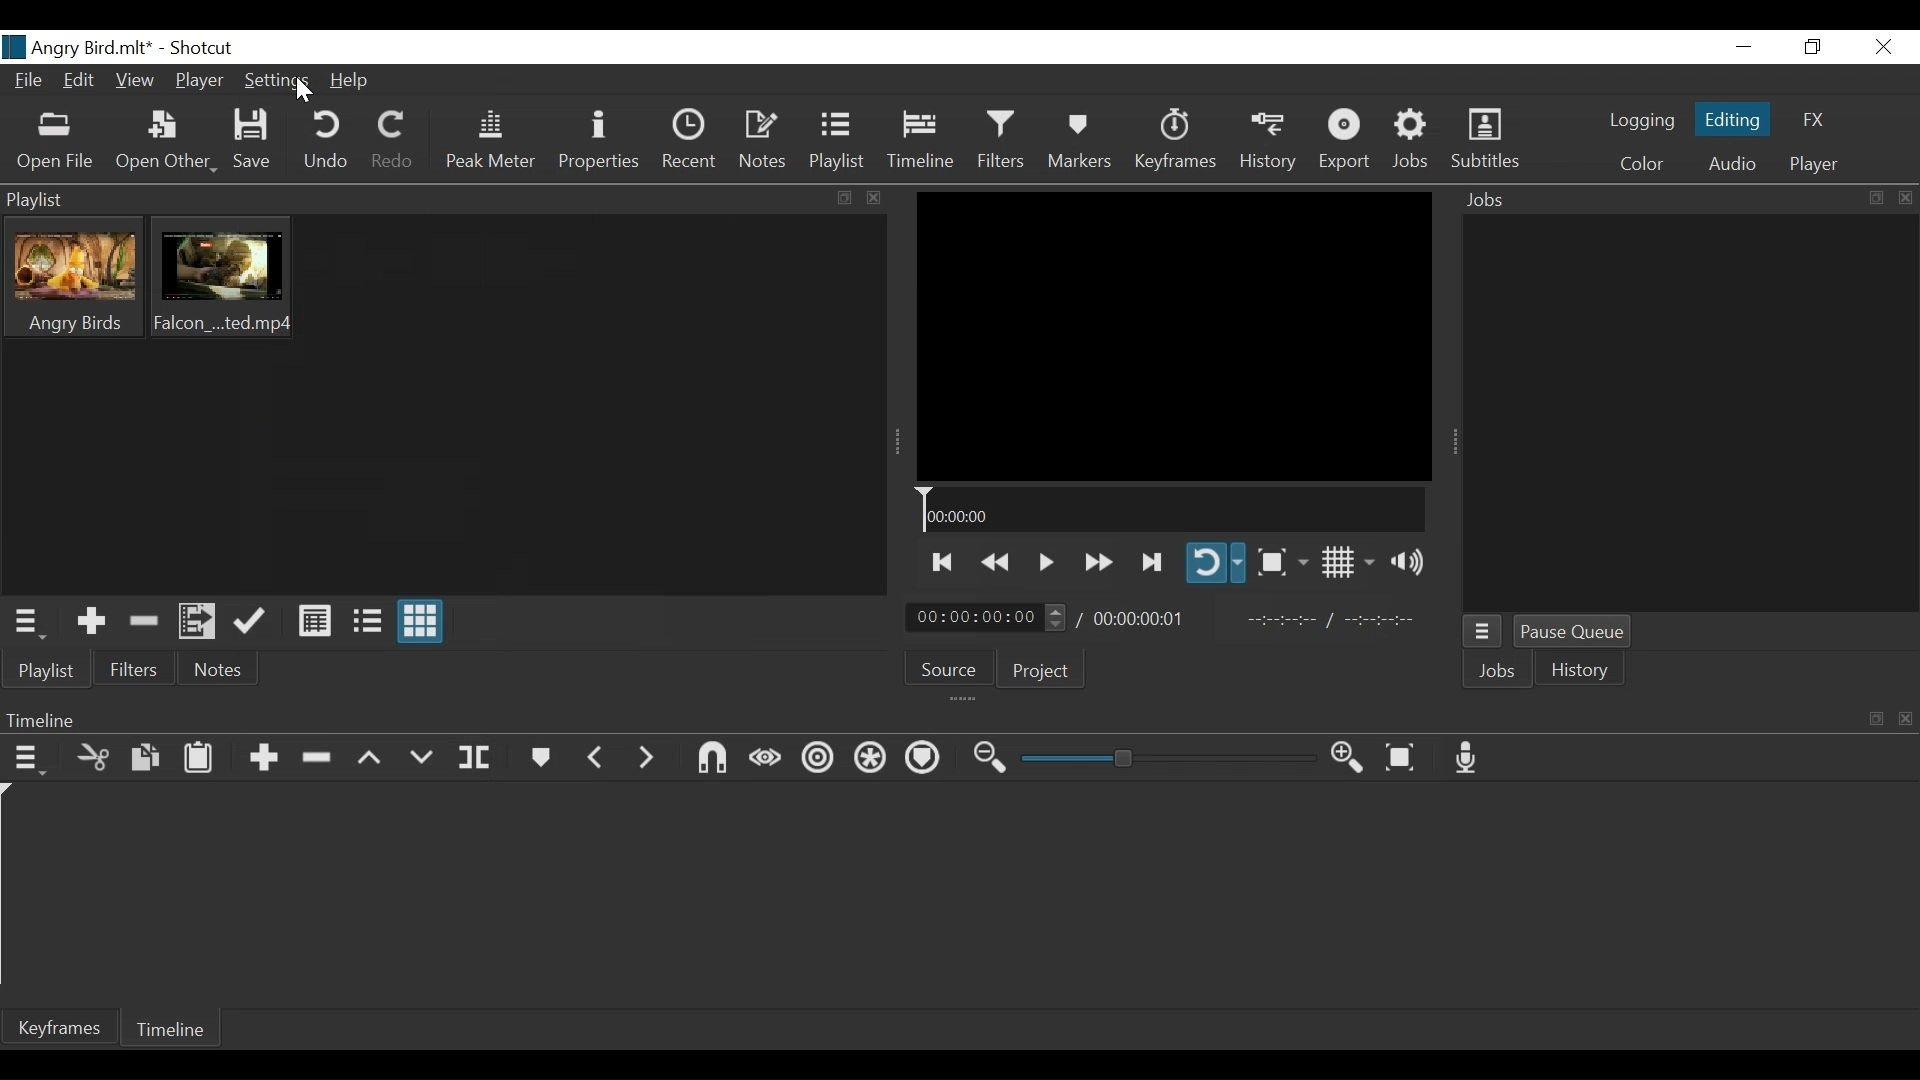 The height and width of the screenshot is (1080, 1920). What do you see at coordinates (1081, 143) in the screenshot?
I see `Markers` at bounding box center [1081, 143].